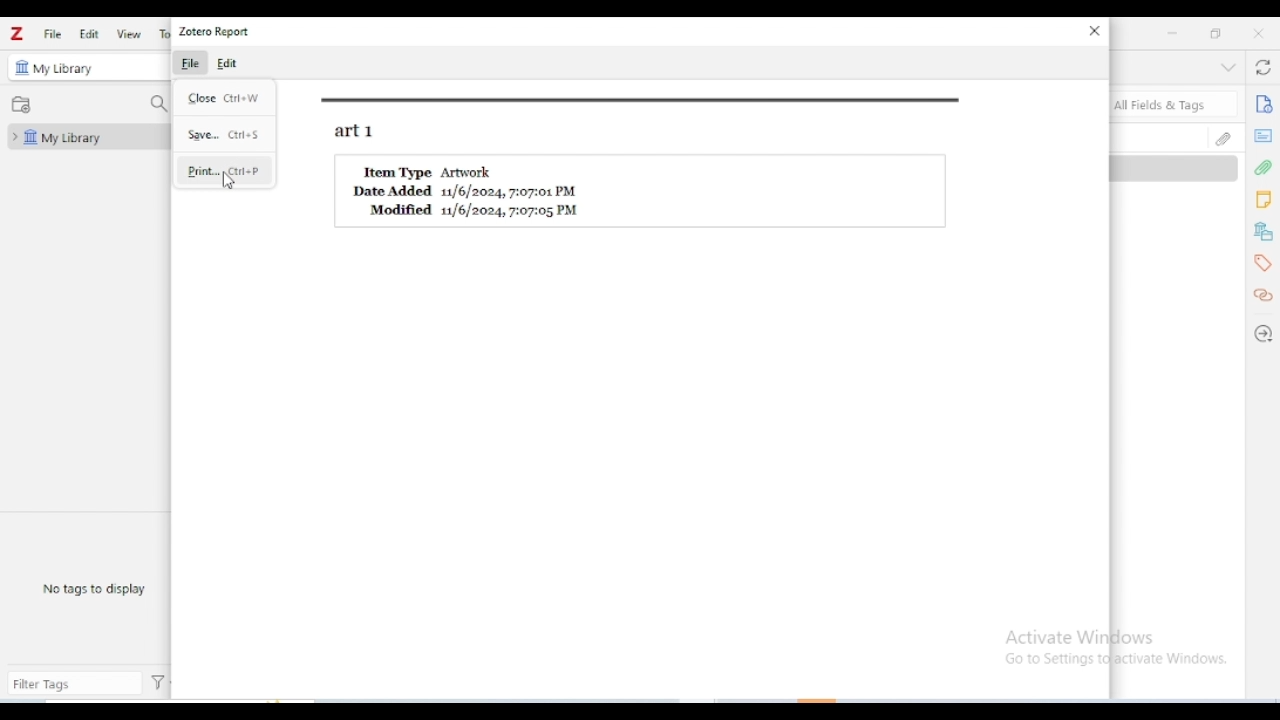  Describe the element at coordinates (1214, 32) in the screenshot. I see `maximize` at that location.